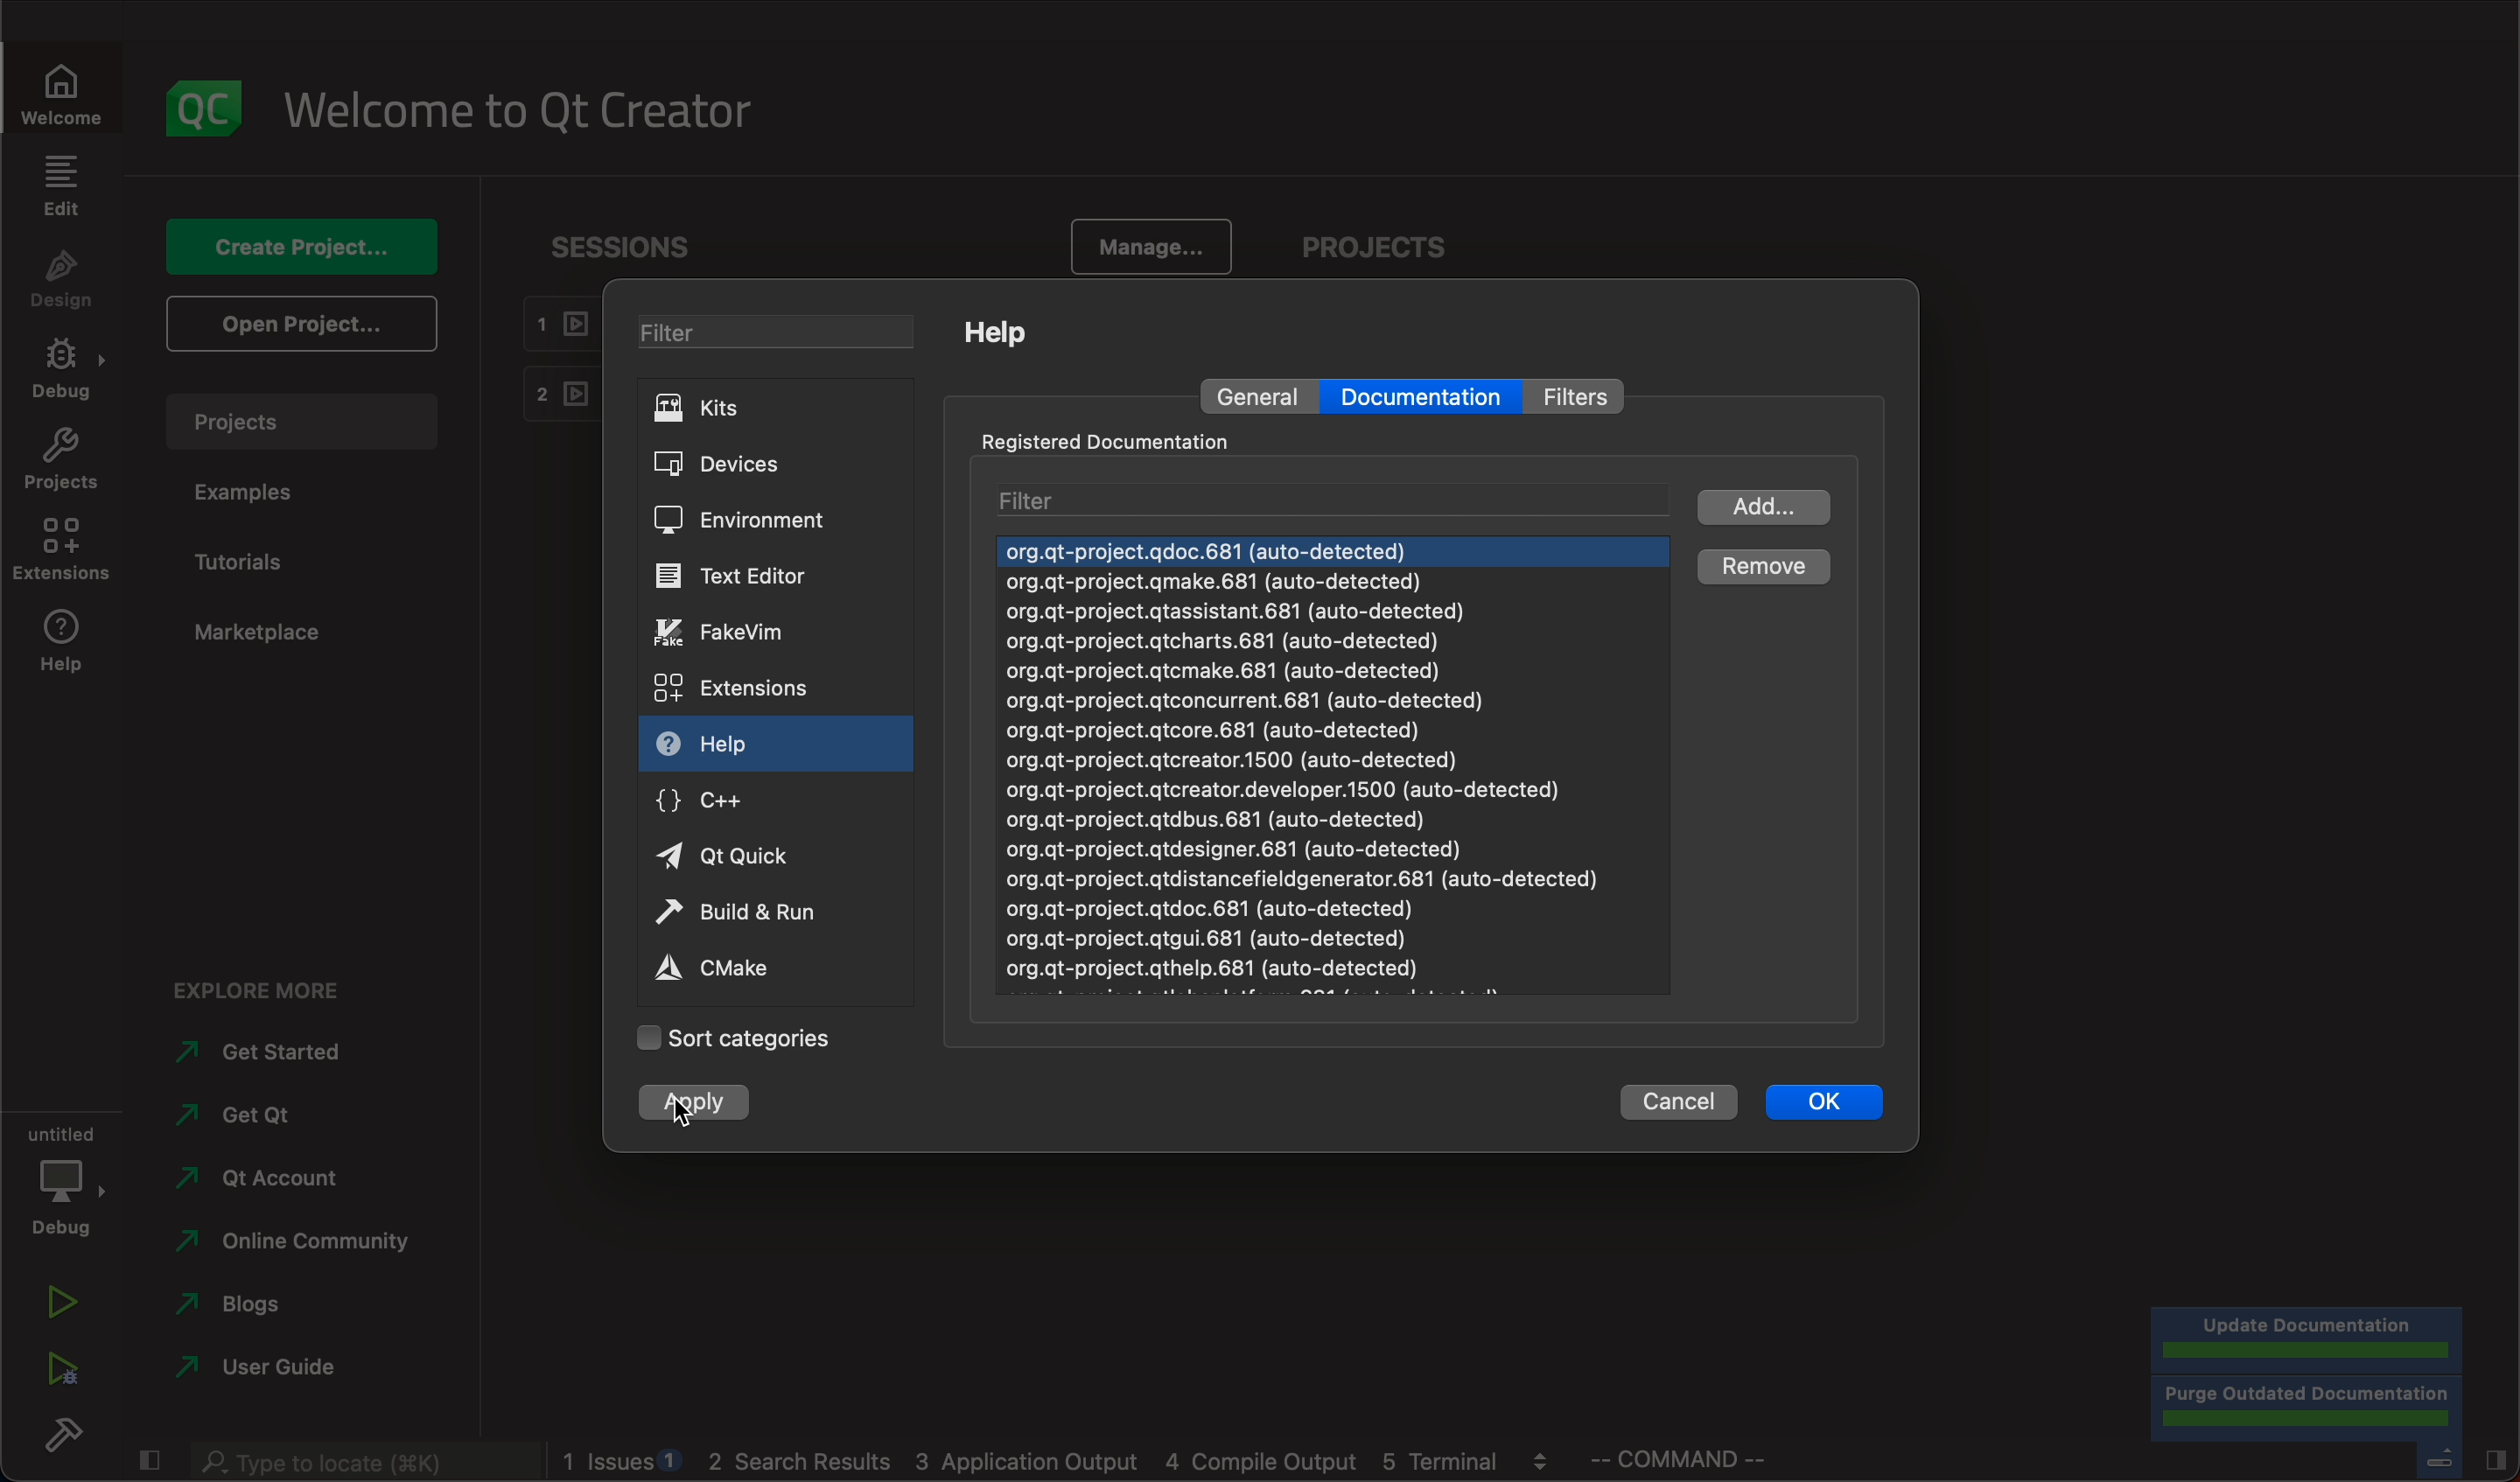  I want to click on cursor, so click(719, 1106).